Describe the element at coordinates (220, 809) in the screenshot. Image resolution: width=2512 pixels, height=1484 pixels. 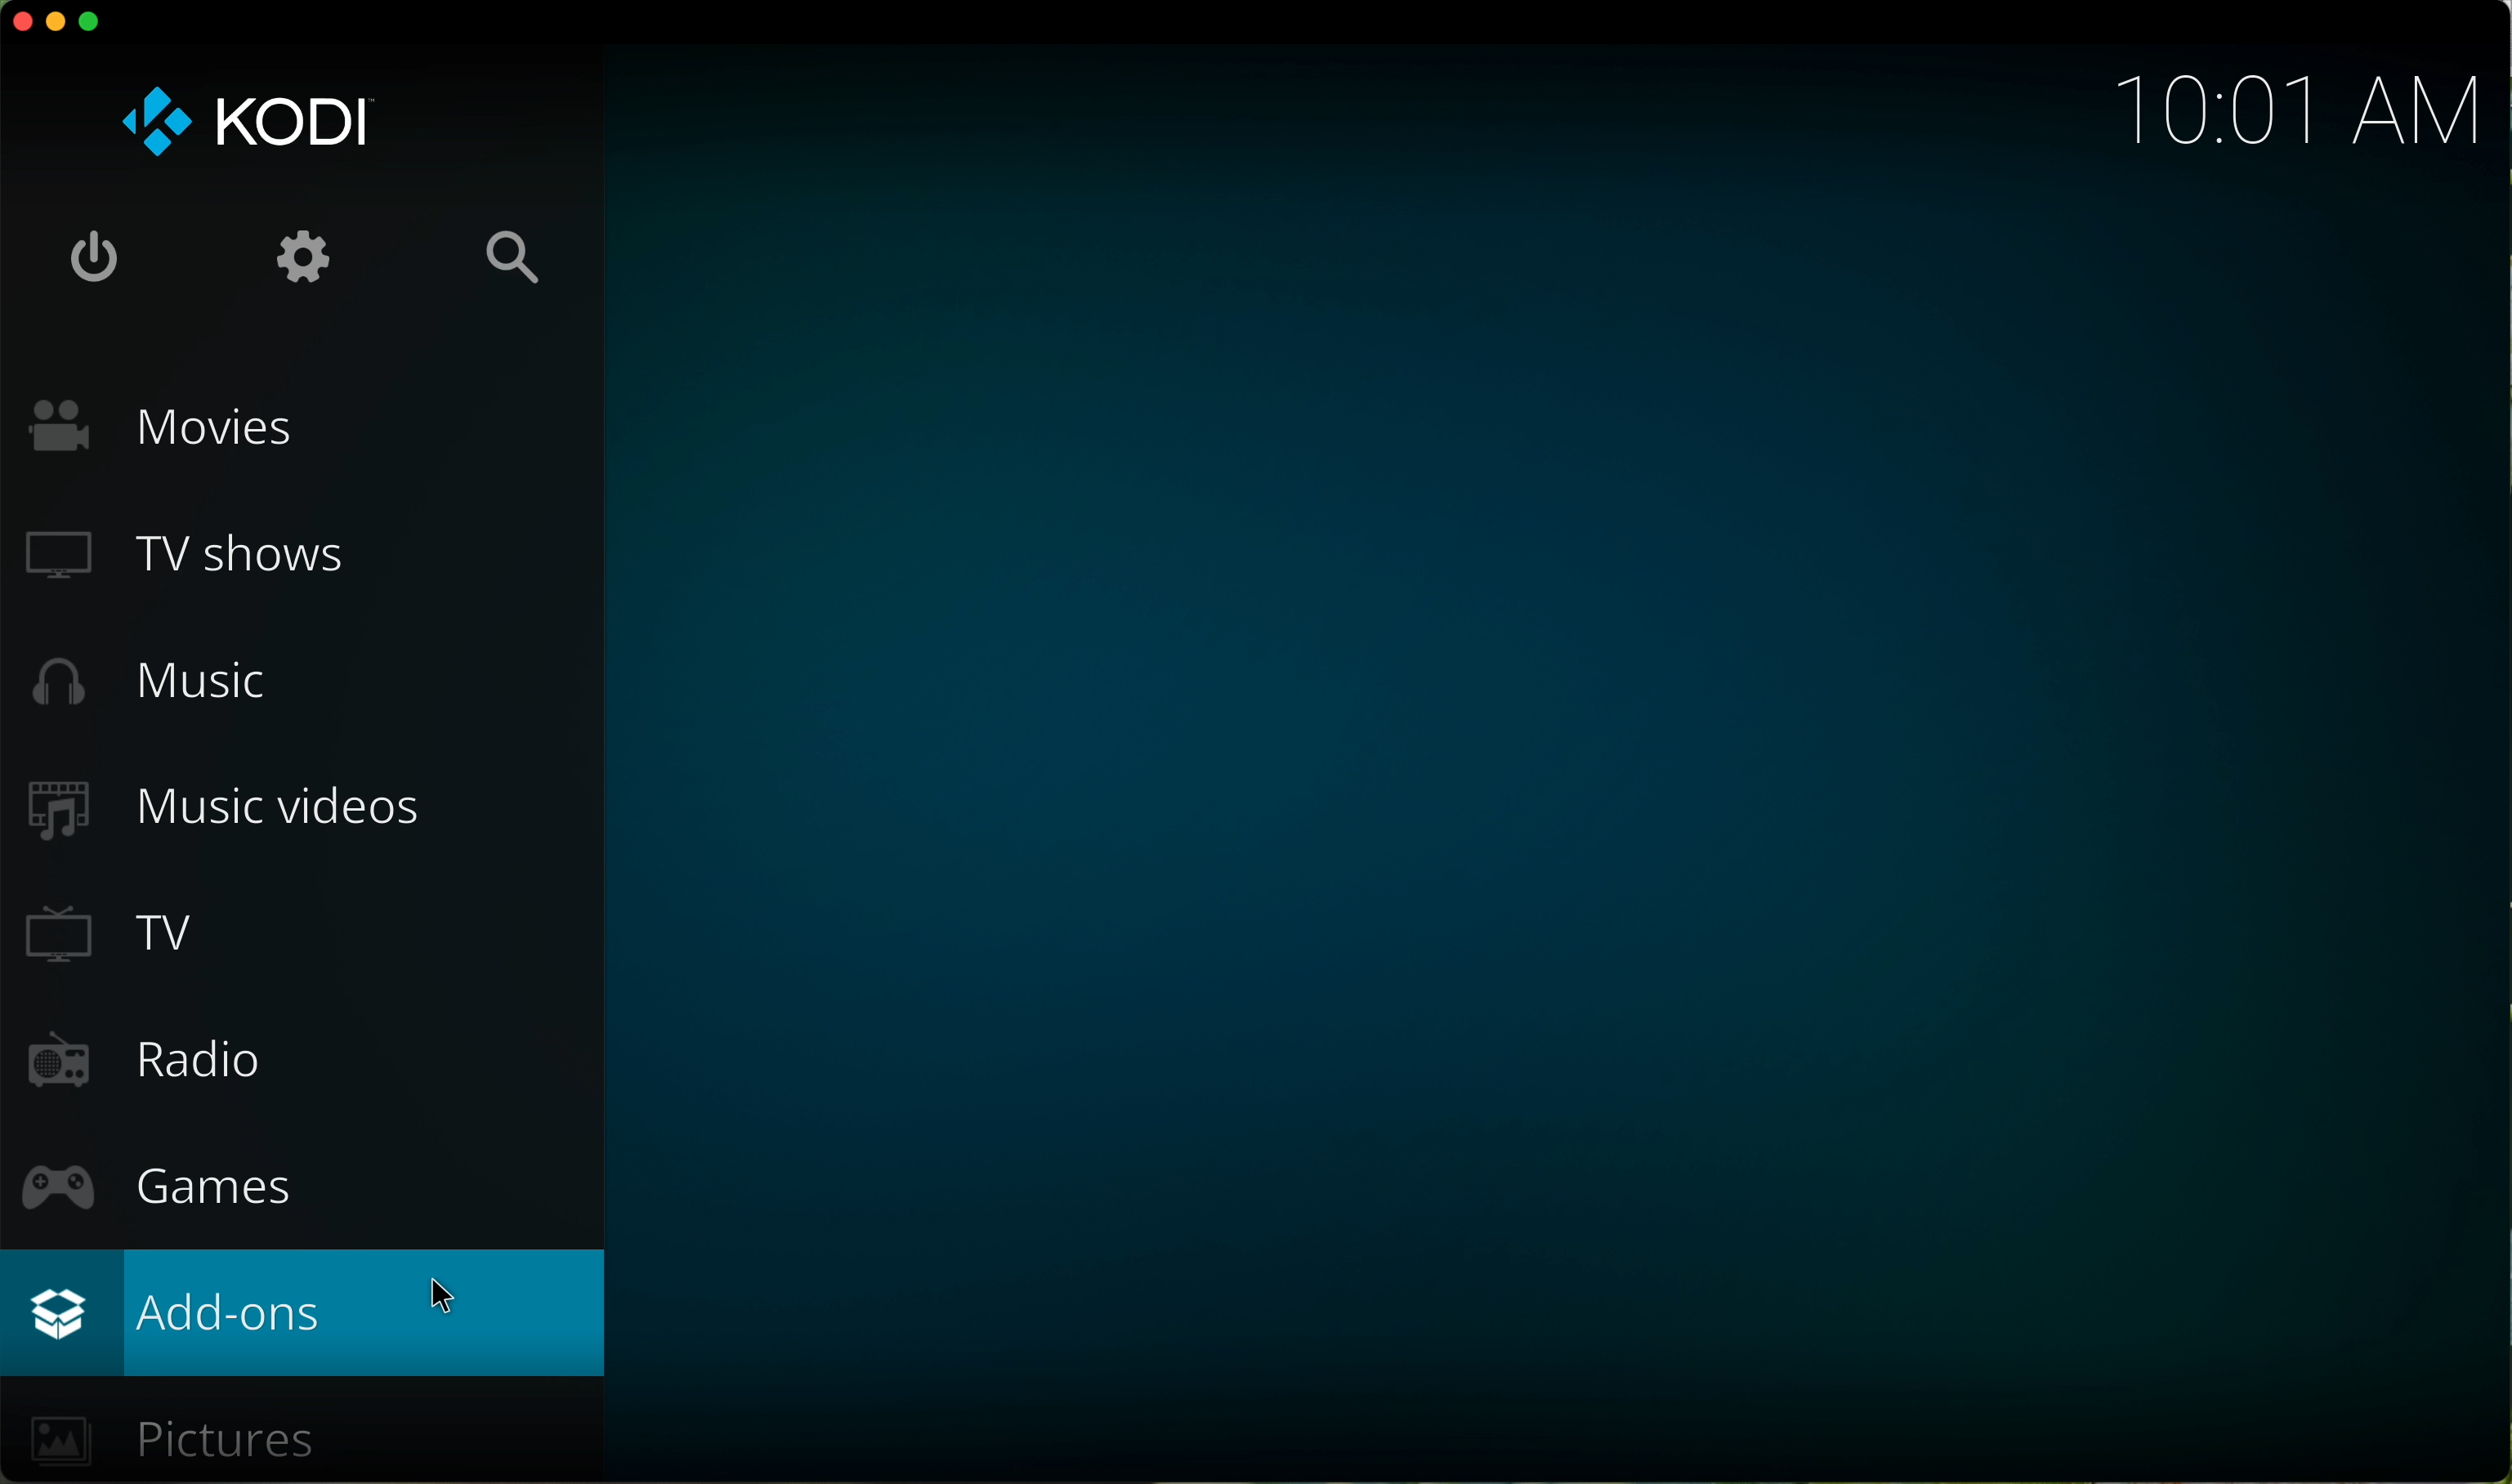
I see `music videos` at that location.